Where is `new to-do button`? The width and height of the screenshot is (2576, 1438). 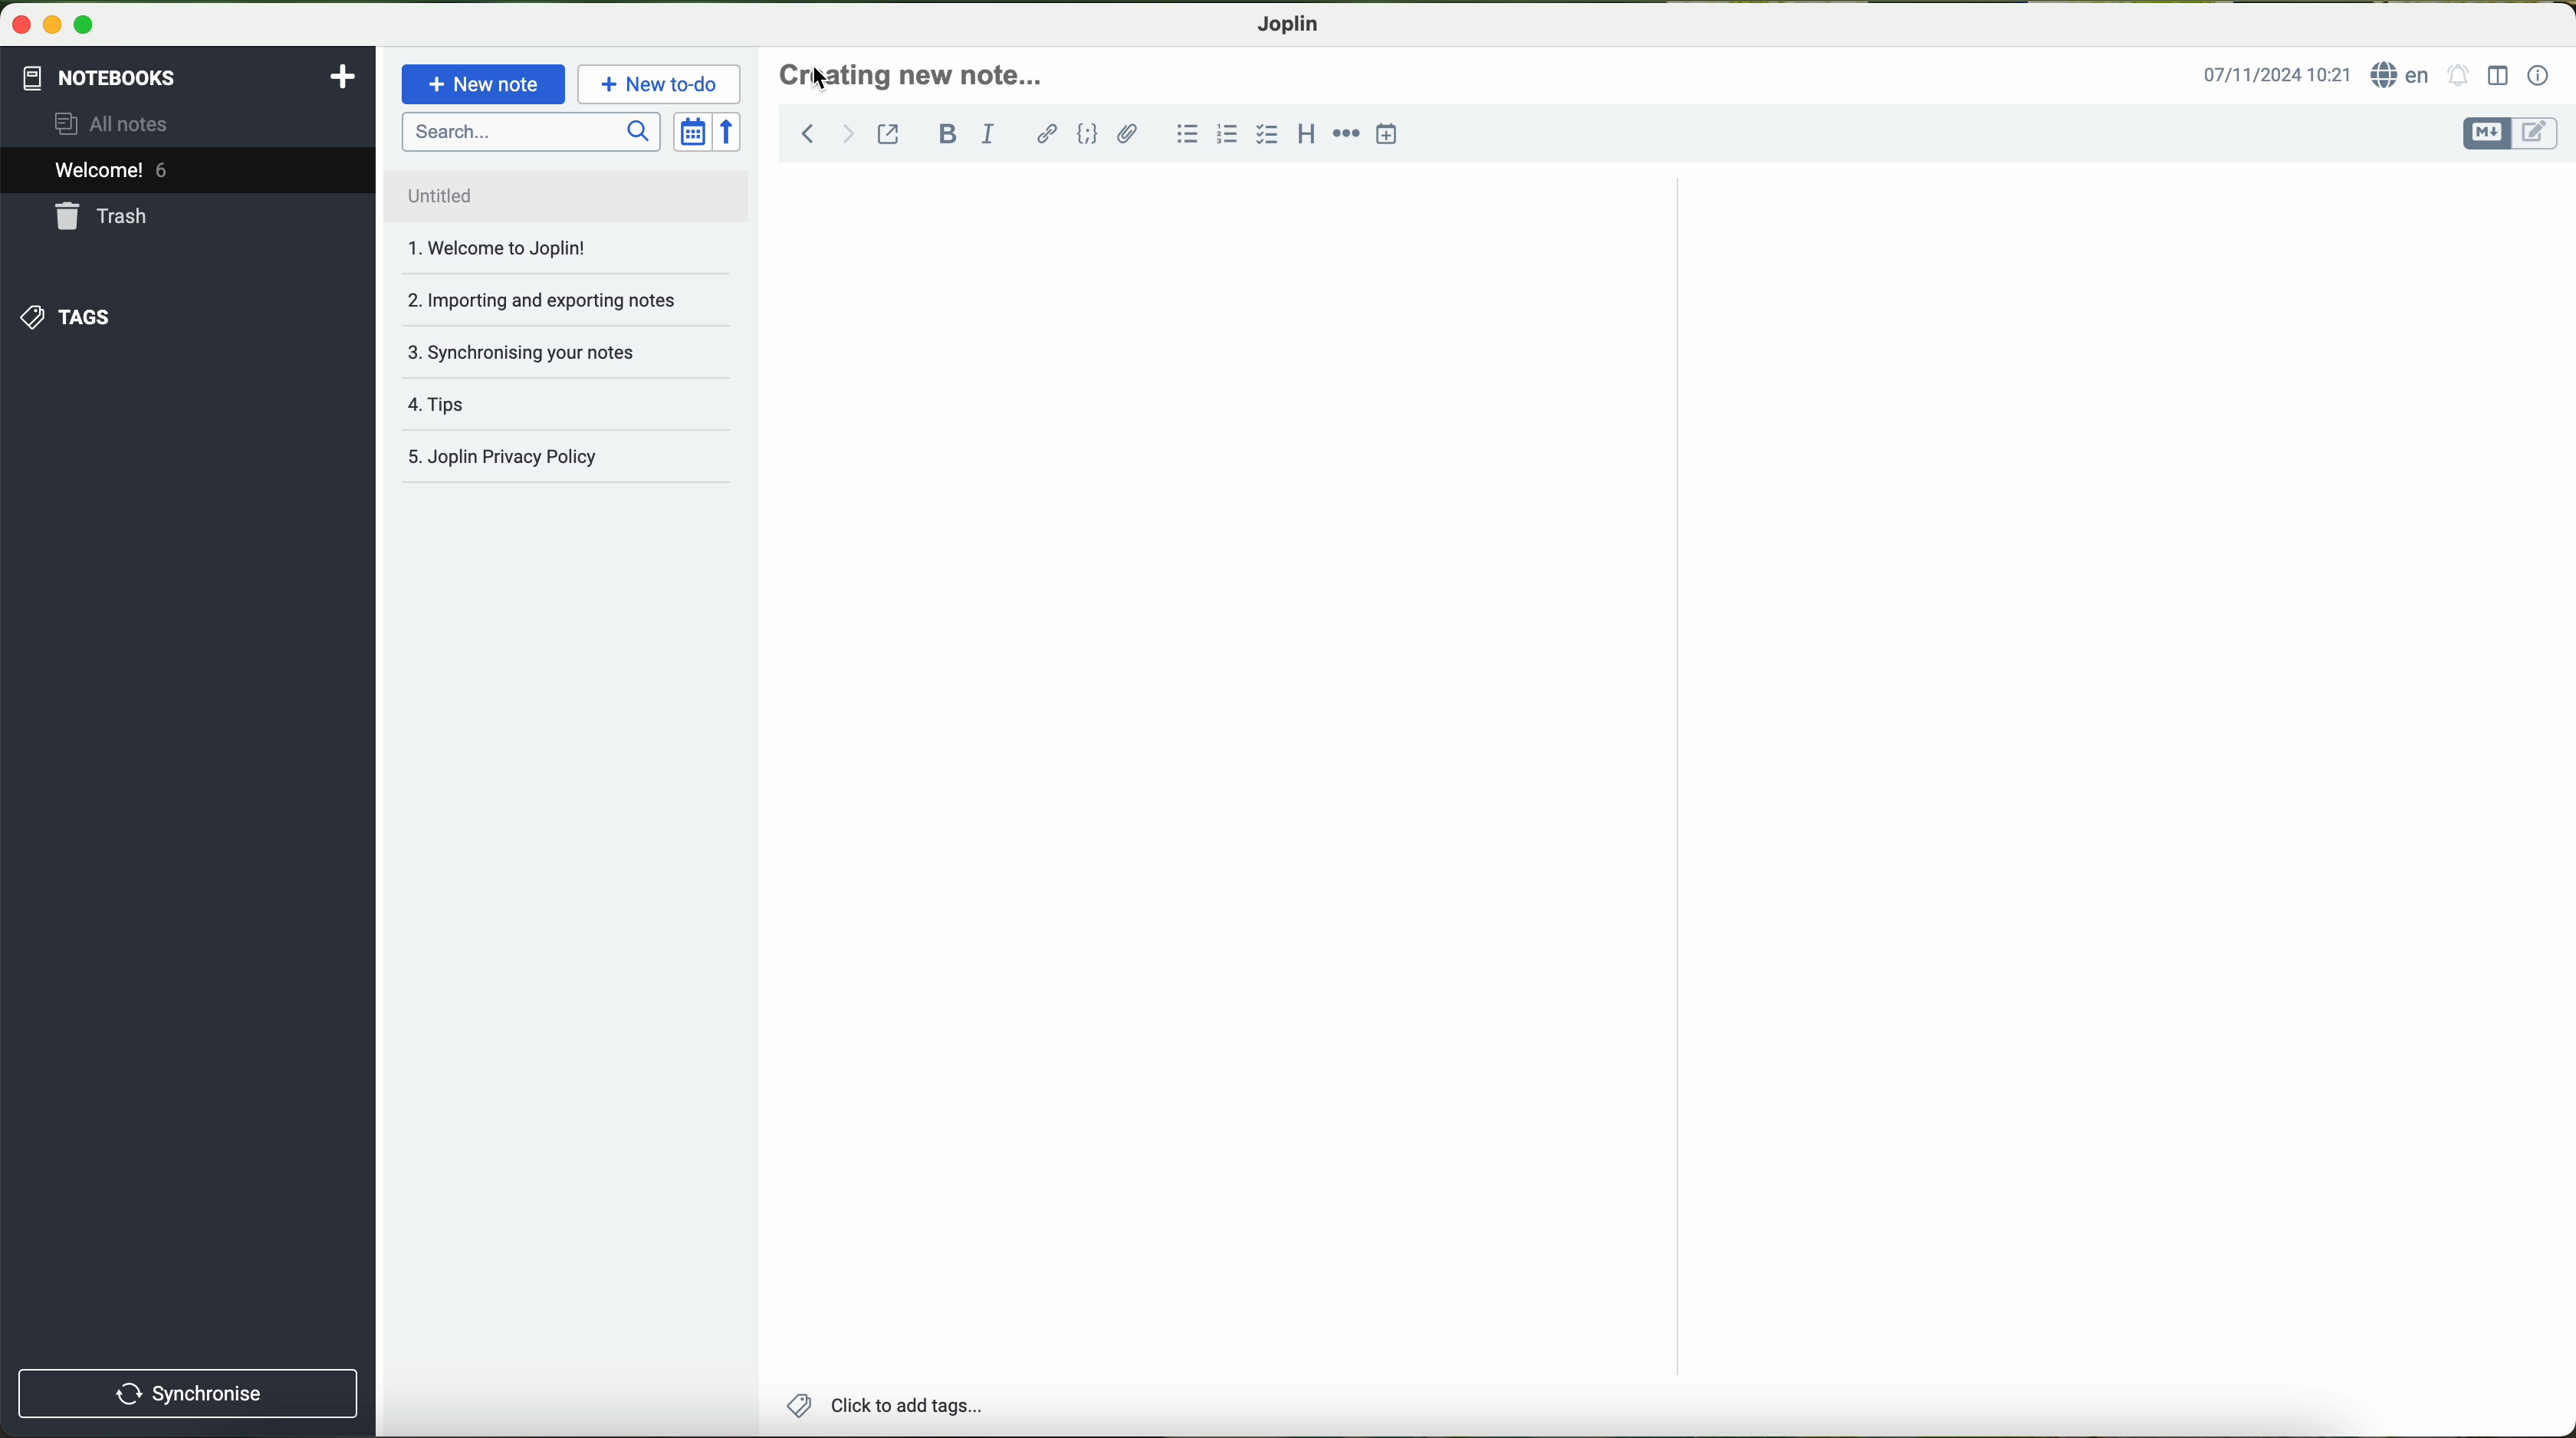
new to-do button is located at coordinates (659, 83).